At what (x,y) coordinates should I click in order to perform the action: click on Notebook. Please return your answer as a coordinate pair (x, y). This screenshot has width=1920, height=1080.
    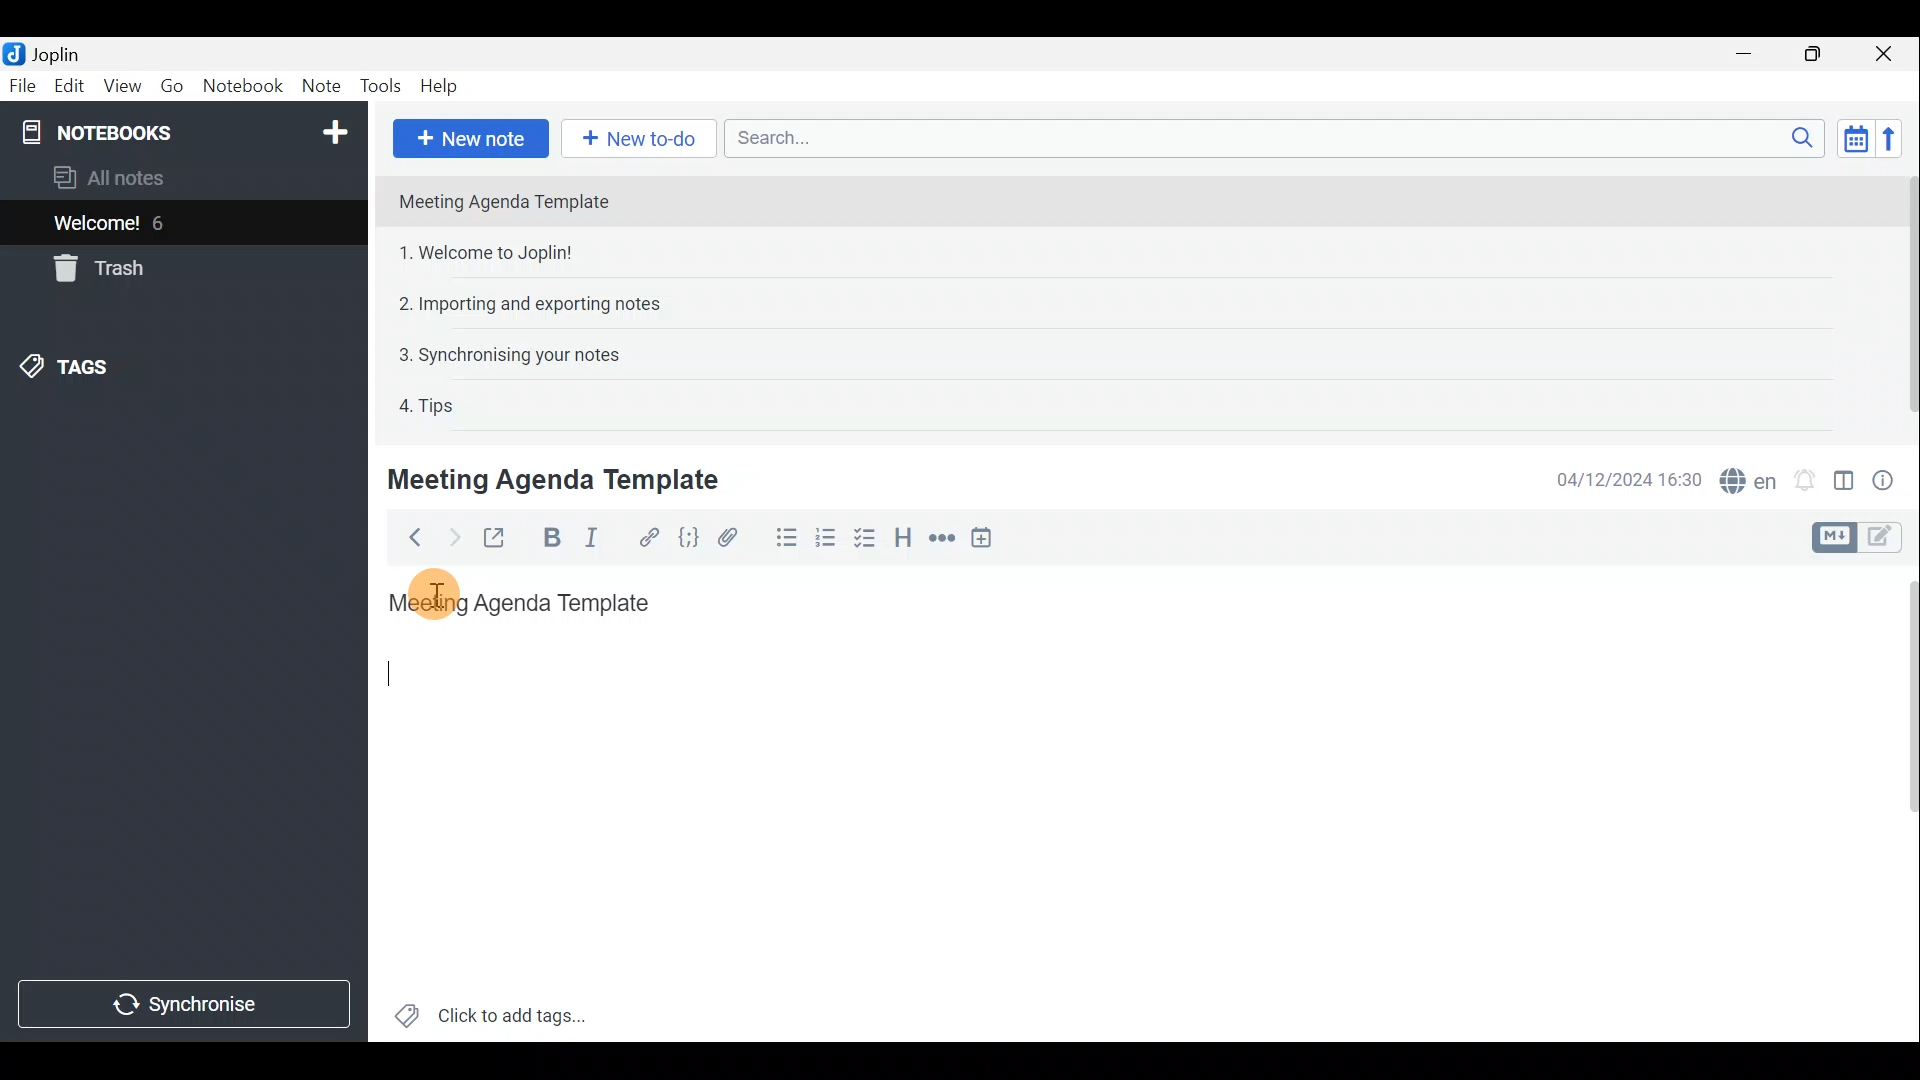
    Looking at the image, I should click on (243, 85).